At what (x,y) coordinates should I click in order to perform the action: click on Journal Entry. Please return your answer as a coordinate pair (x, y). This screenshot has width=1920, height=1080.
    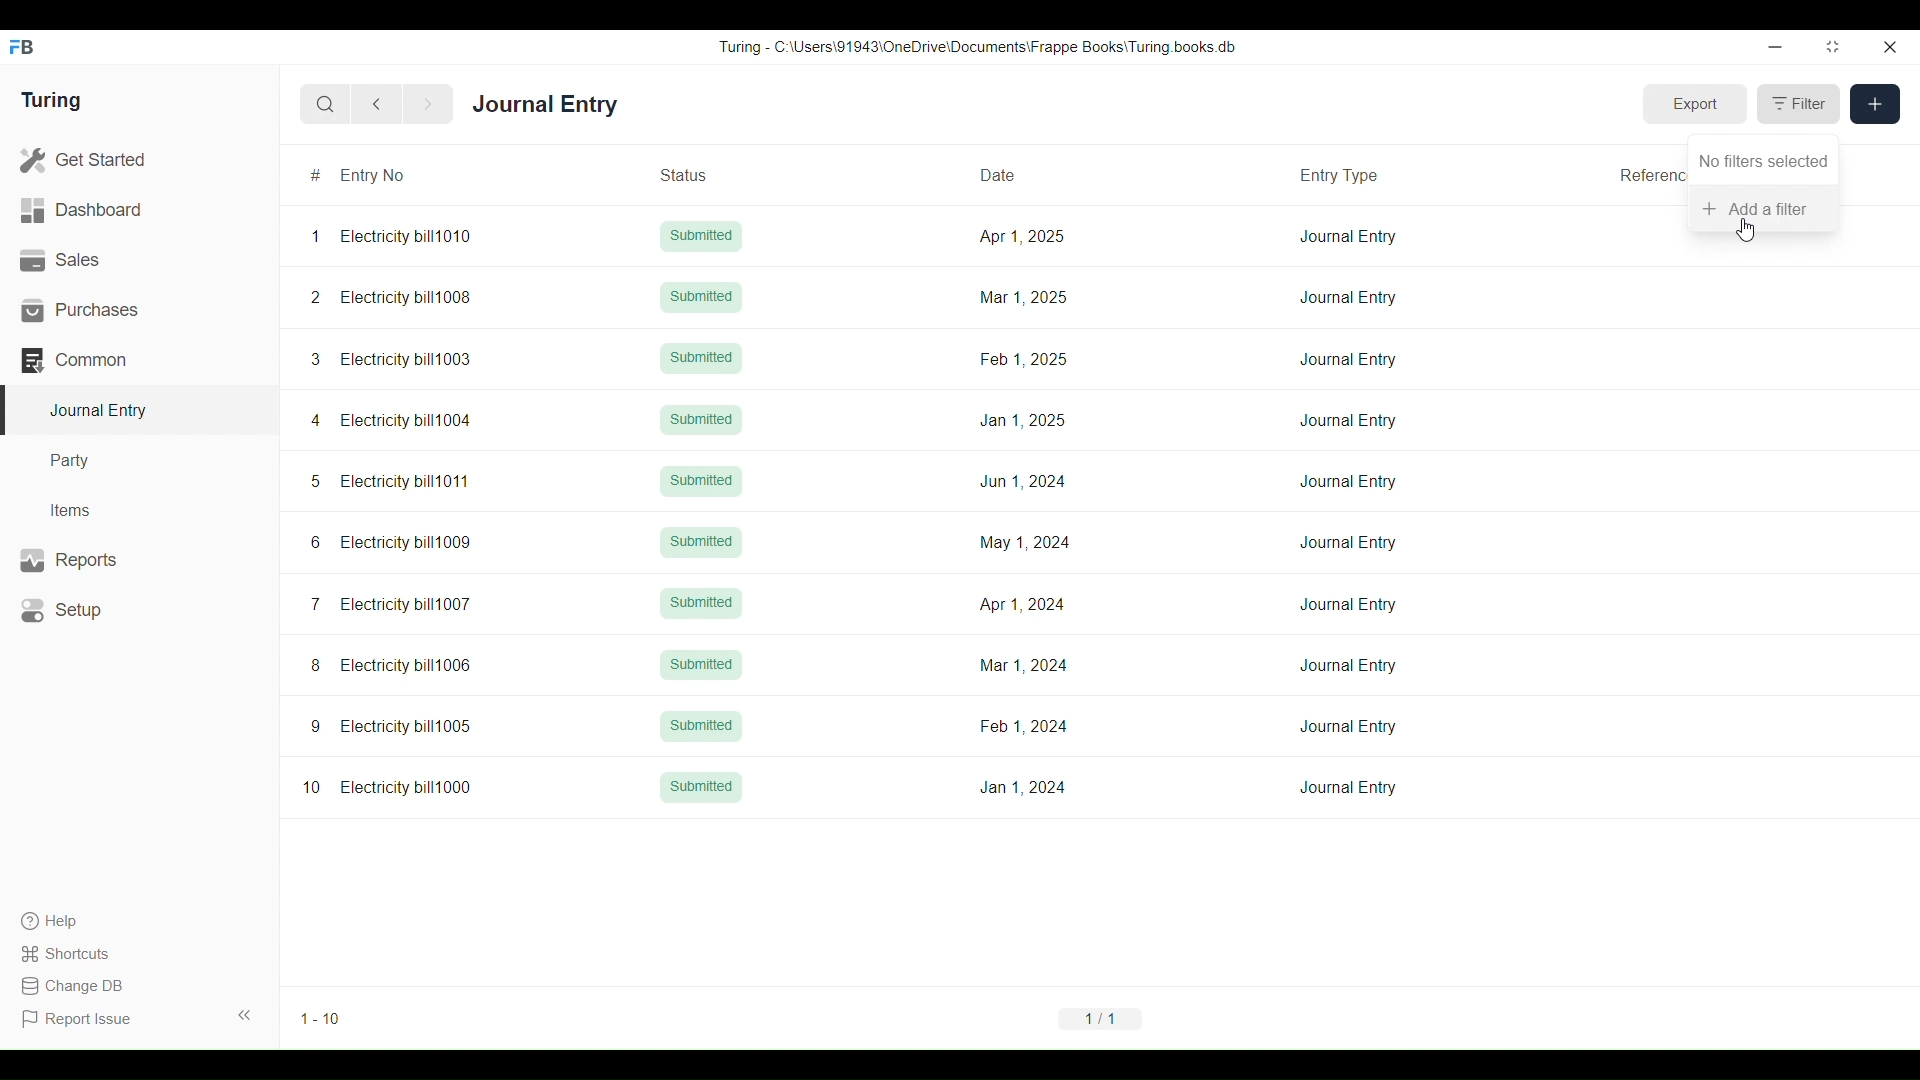
    Looking at the image, I should click on (1348, 481).